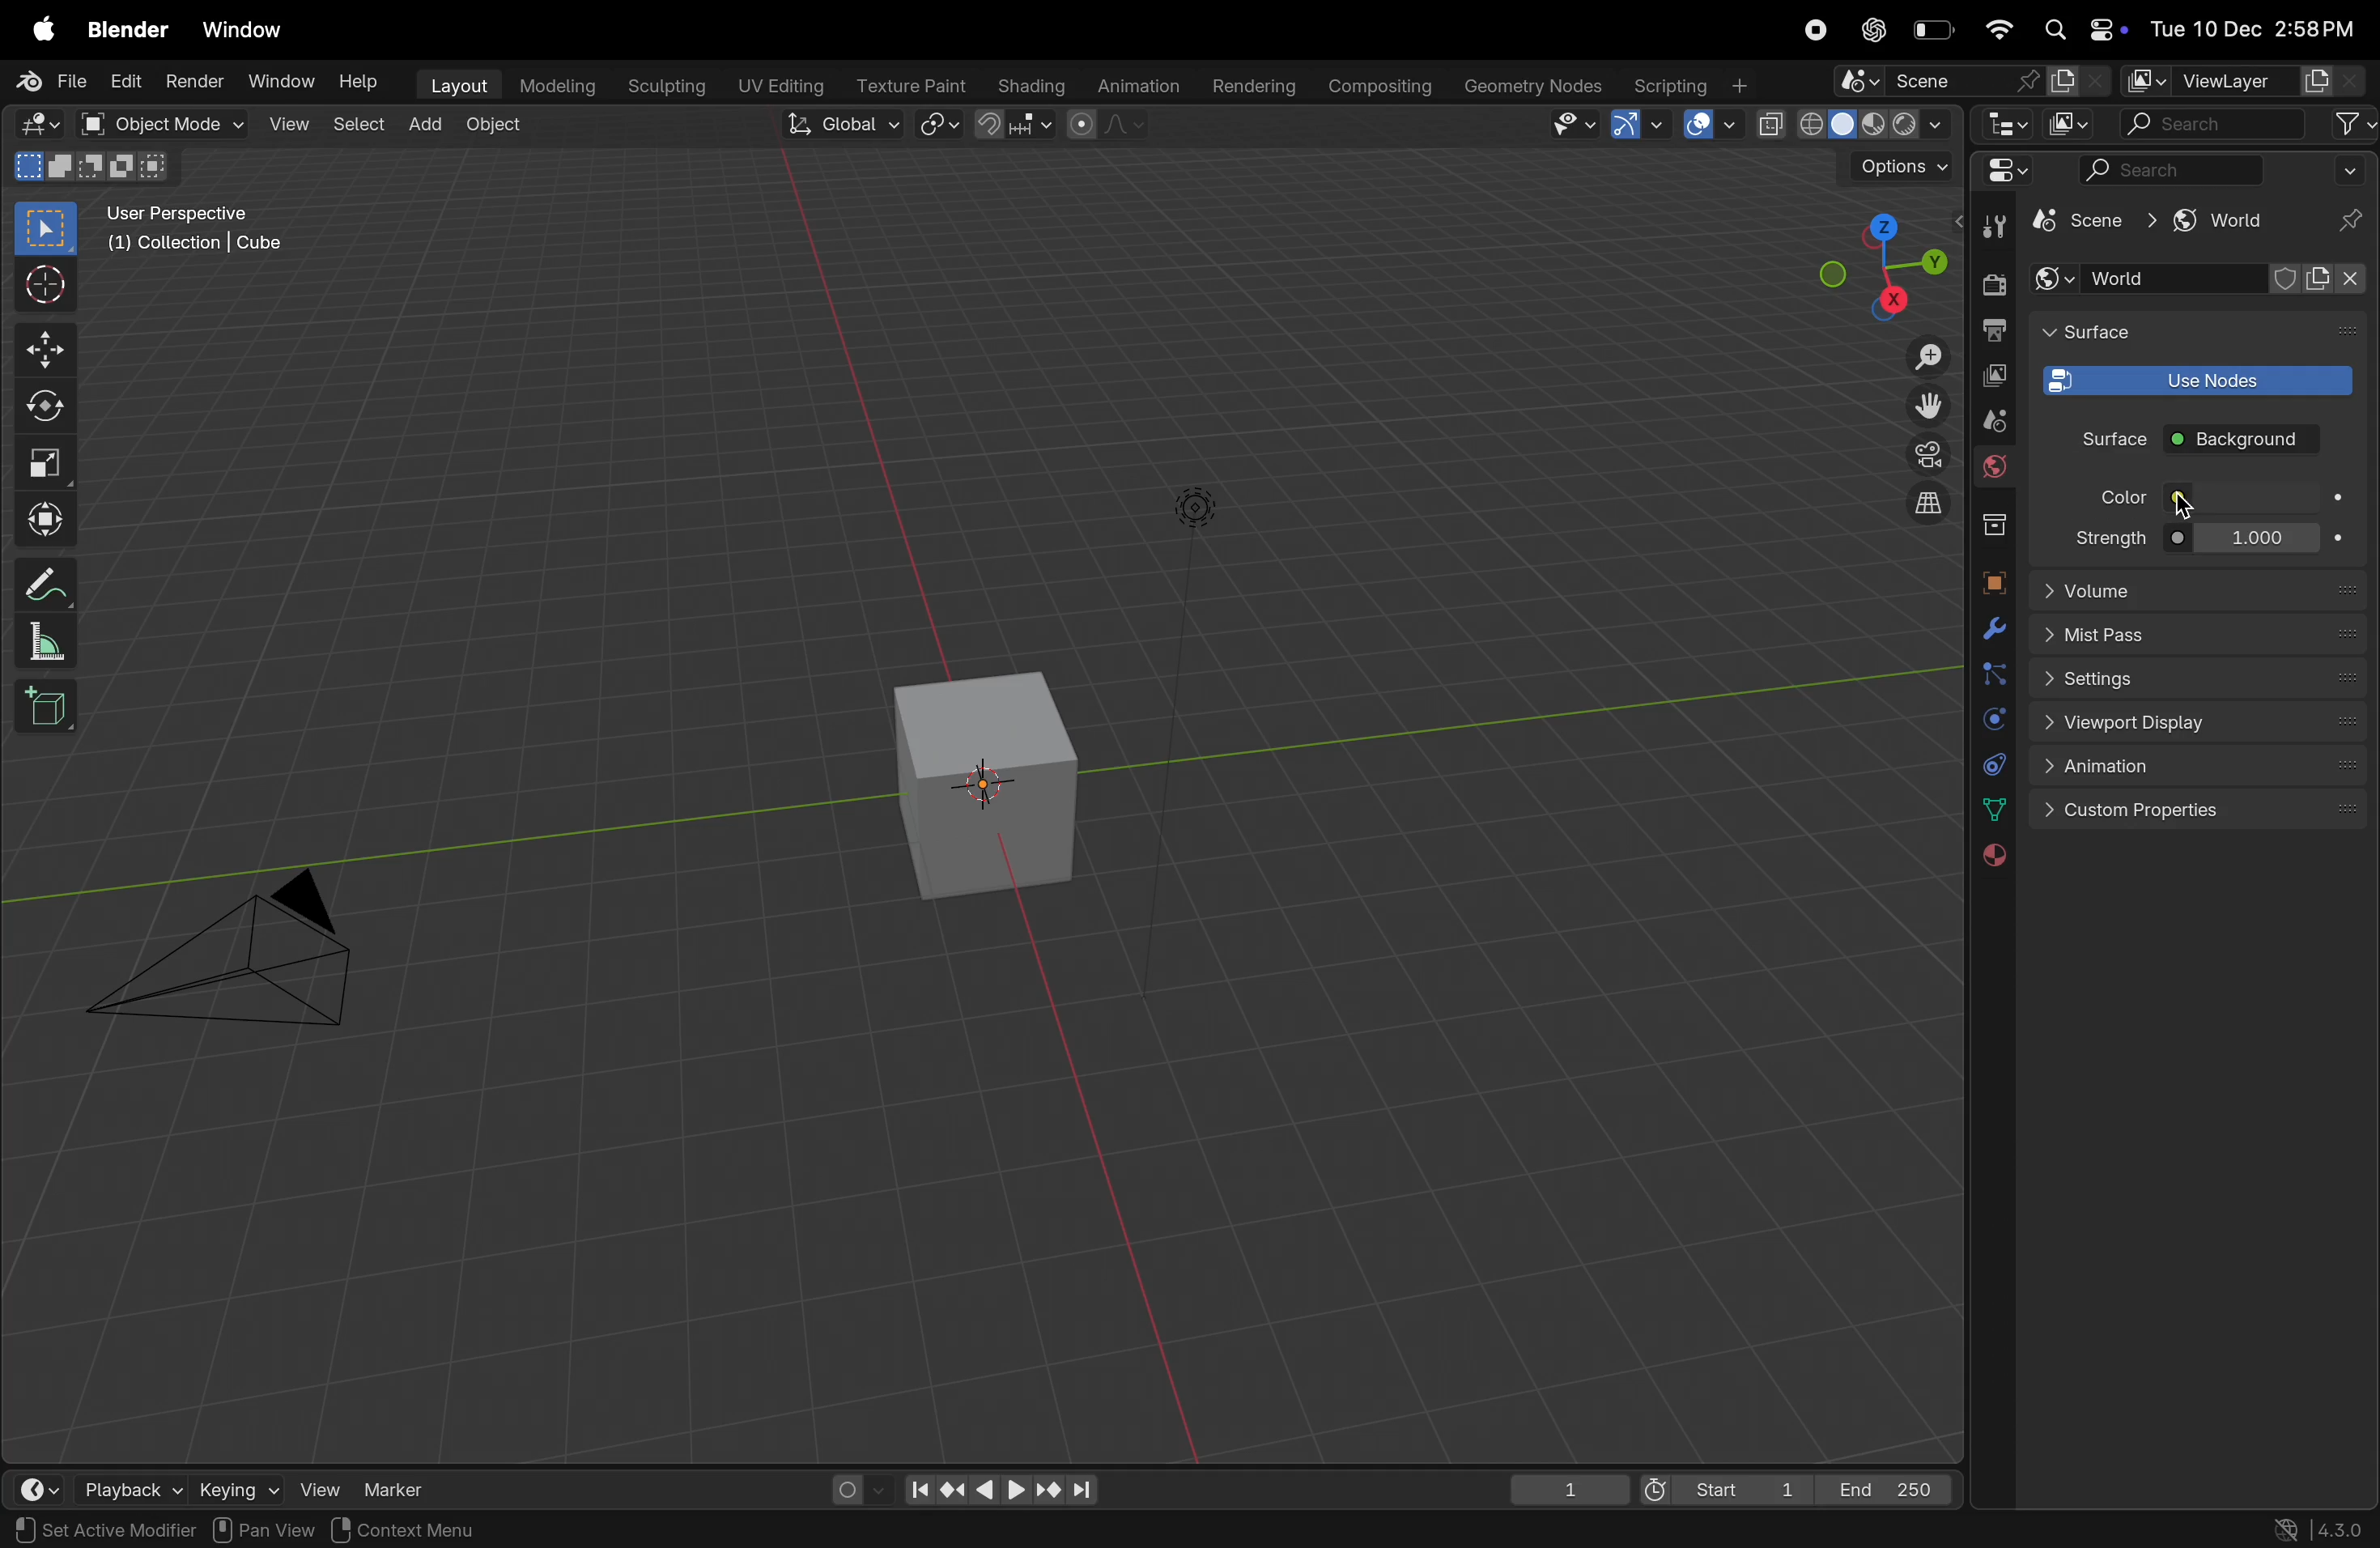  Describe the element at coordinates (236, 1486) in the screenshot. I see `keying` at that location.